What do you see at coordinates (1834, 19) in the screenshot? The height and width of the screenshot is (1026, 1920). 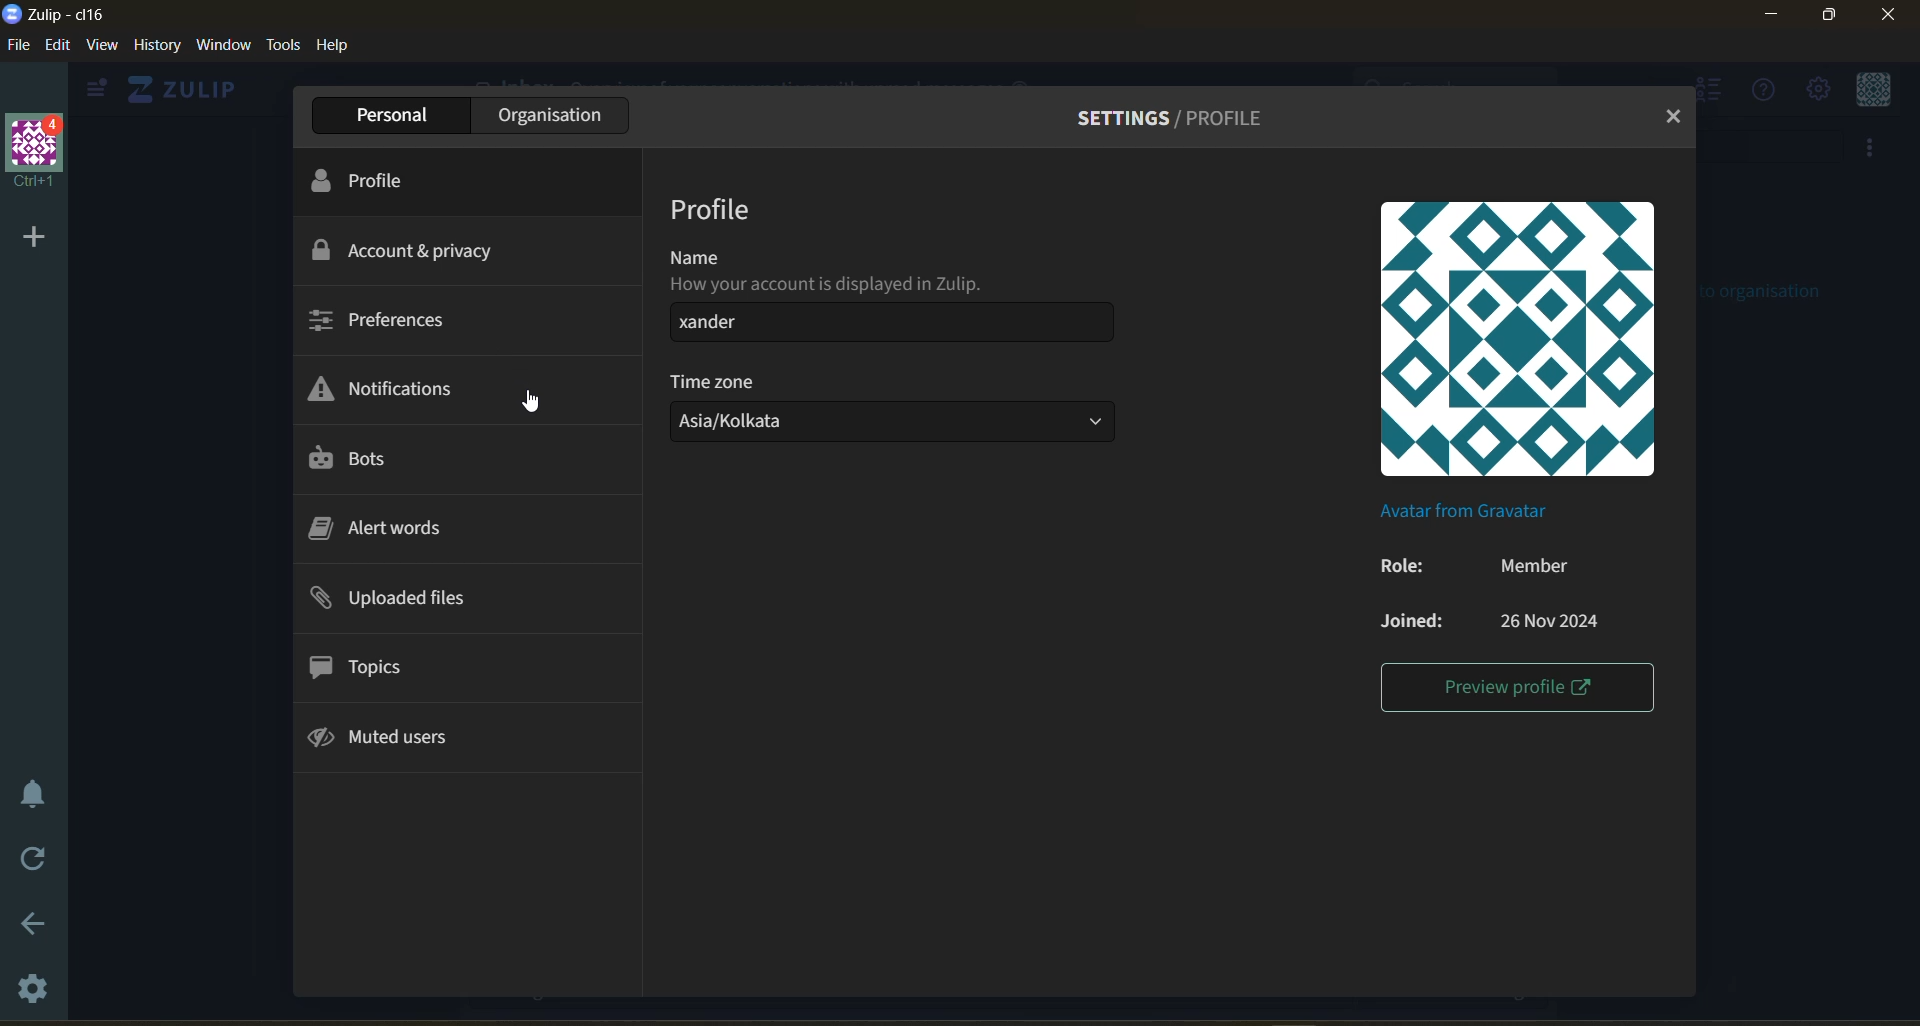 I see `Maximize` at bounding box center [1834, 19].